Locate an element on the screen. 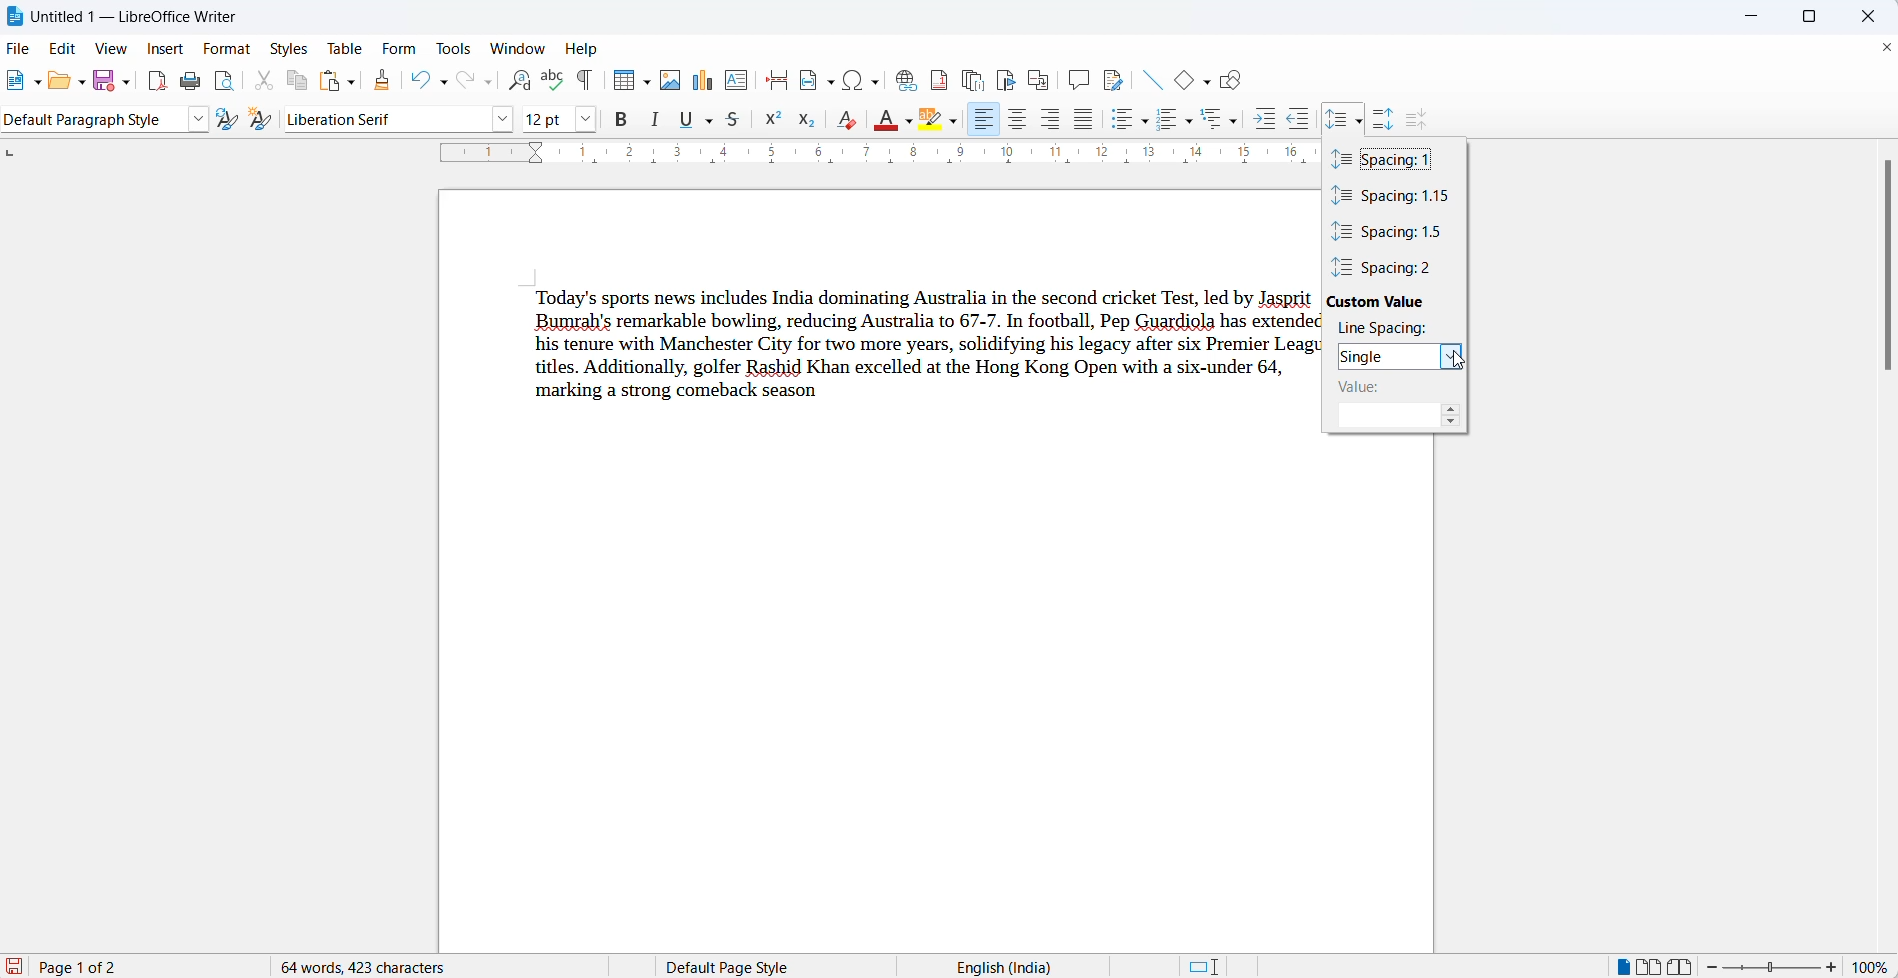  open options is located at coordinates (77, 82).